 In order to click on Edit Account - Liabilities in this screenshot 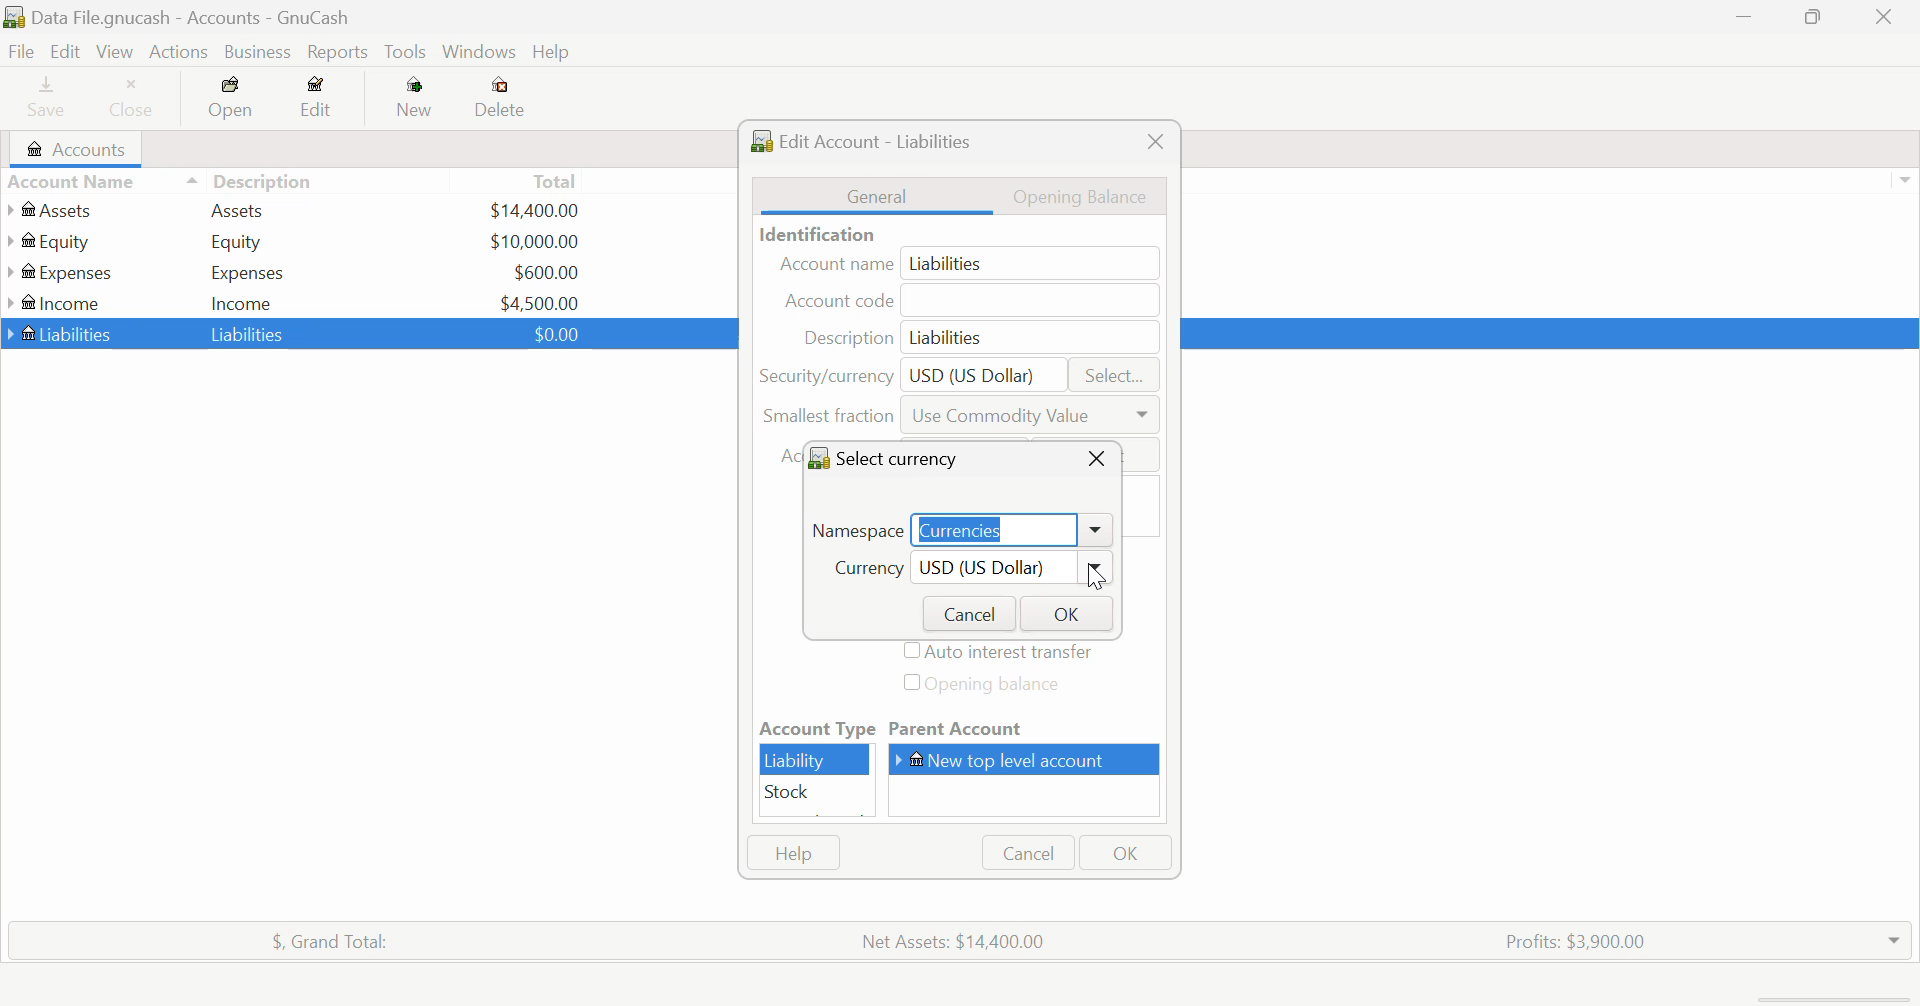, I will do `click(869, 139)`.